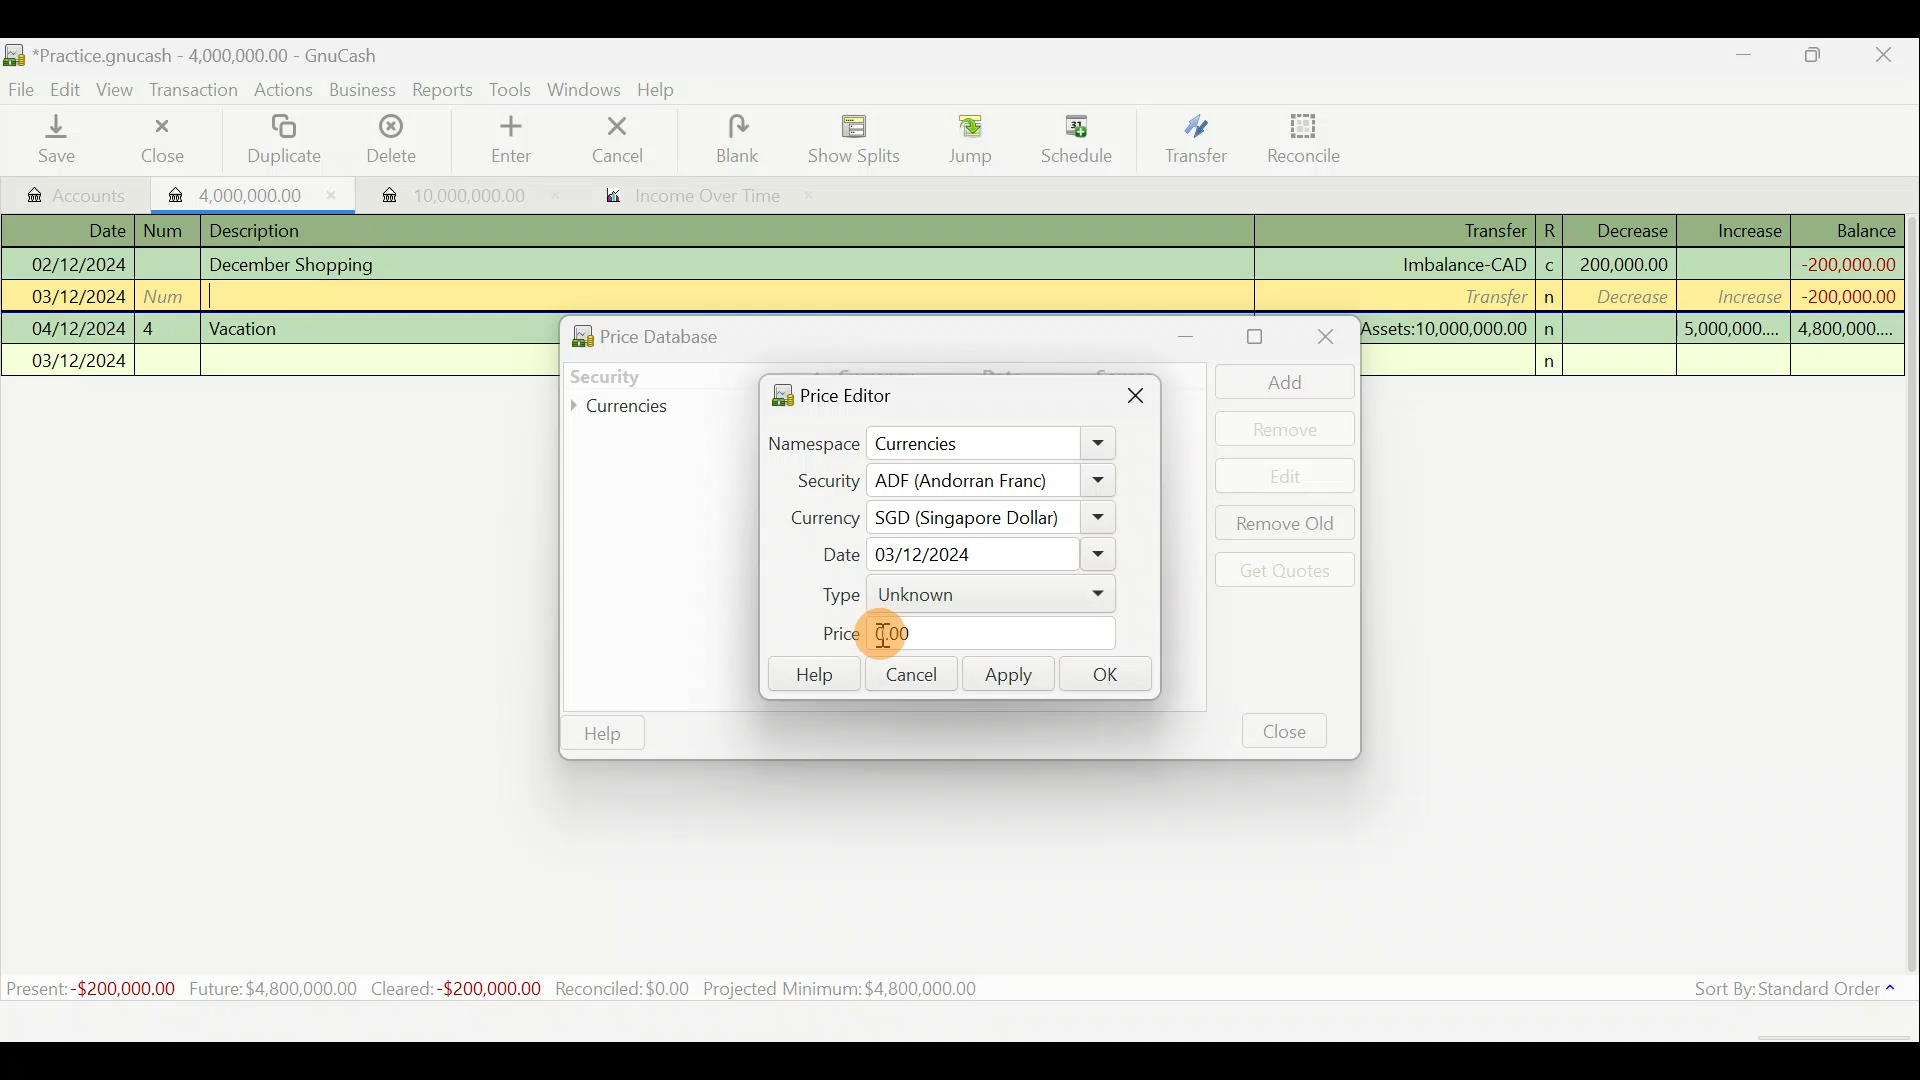 This screenshot has height=1080, width=1920. I want to click on -200,000,000, so click(1845, 262).